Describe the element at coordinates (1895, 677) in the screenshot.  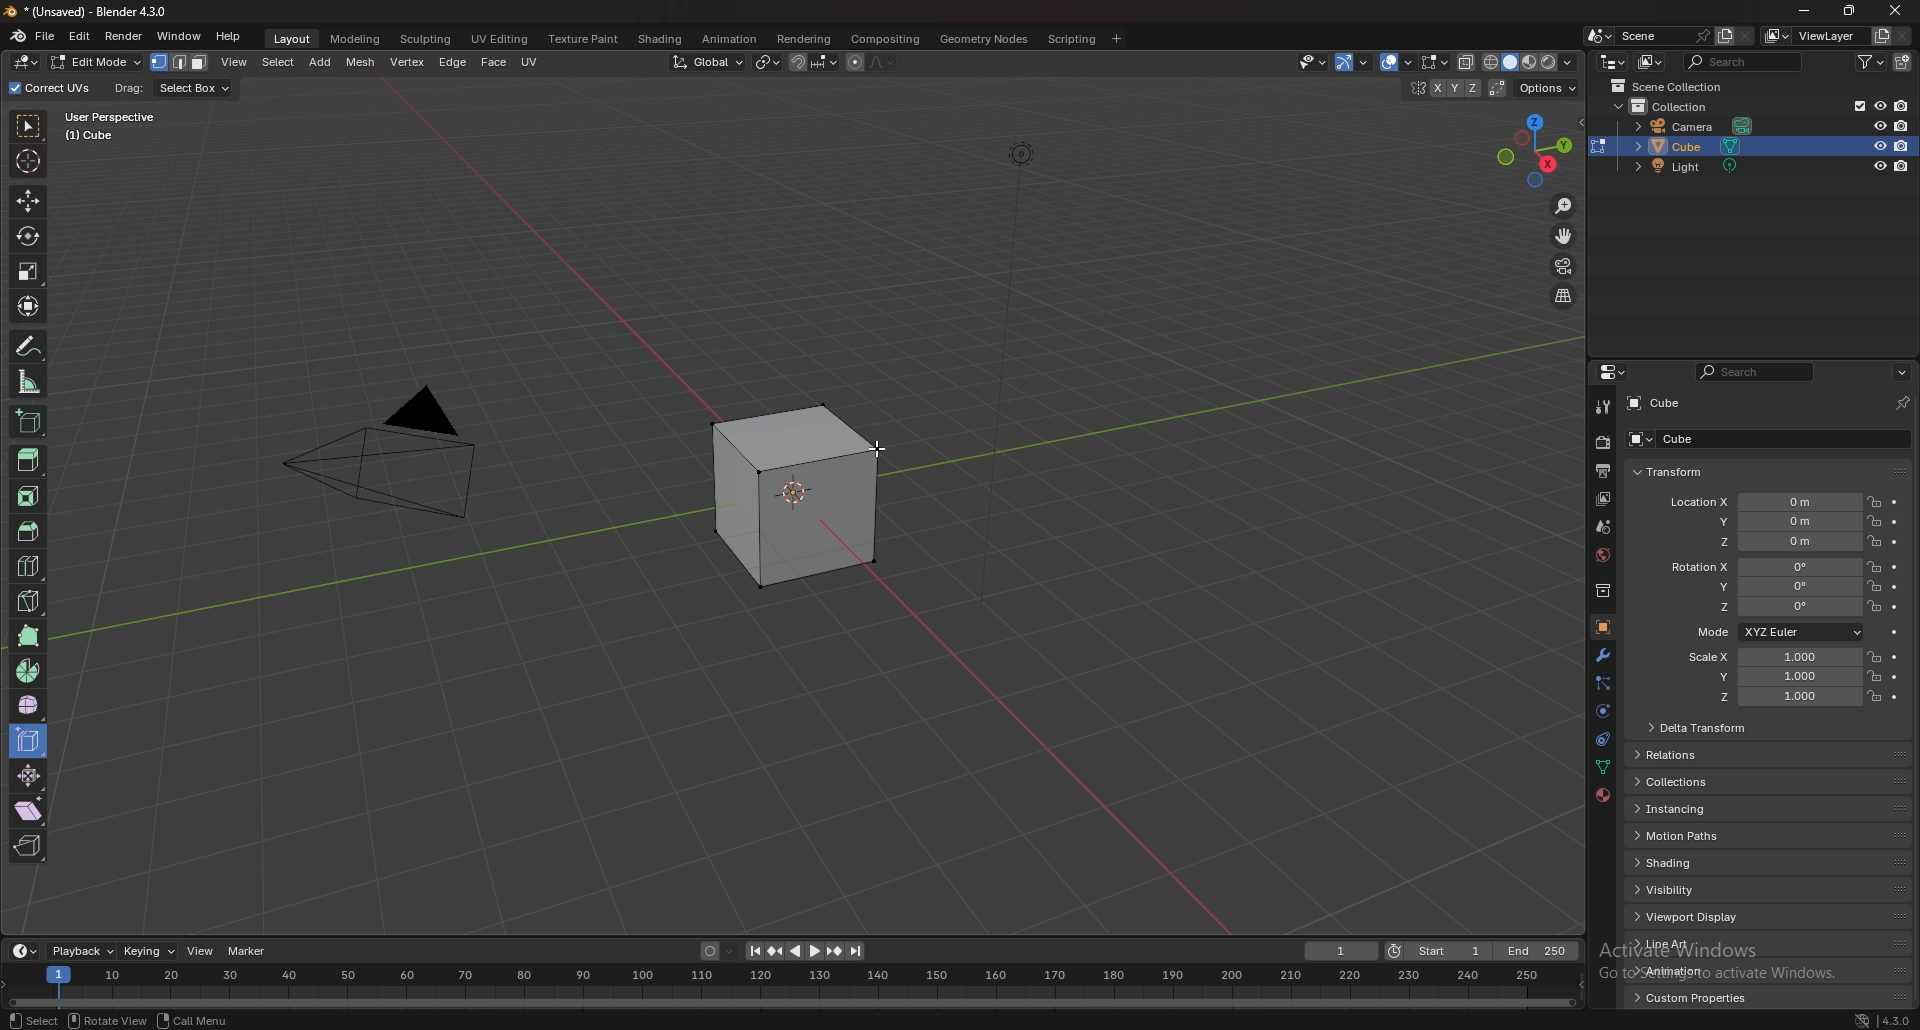
I see `animate property` at that location.